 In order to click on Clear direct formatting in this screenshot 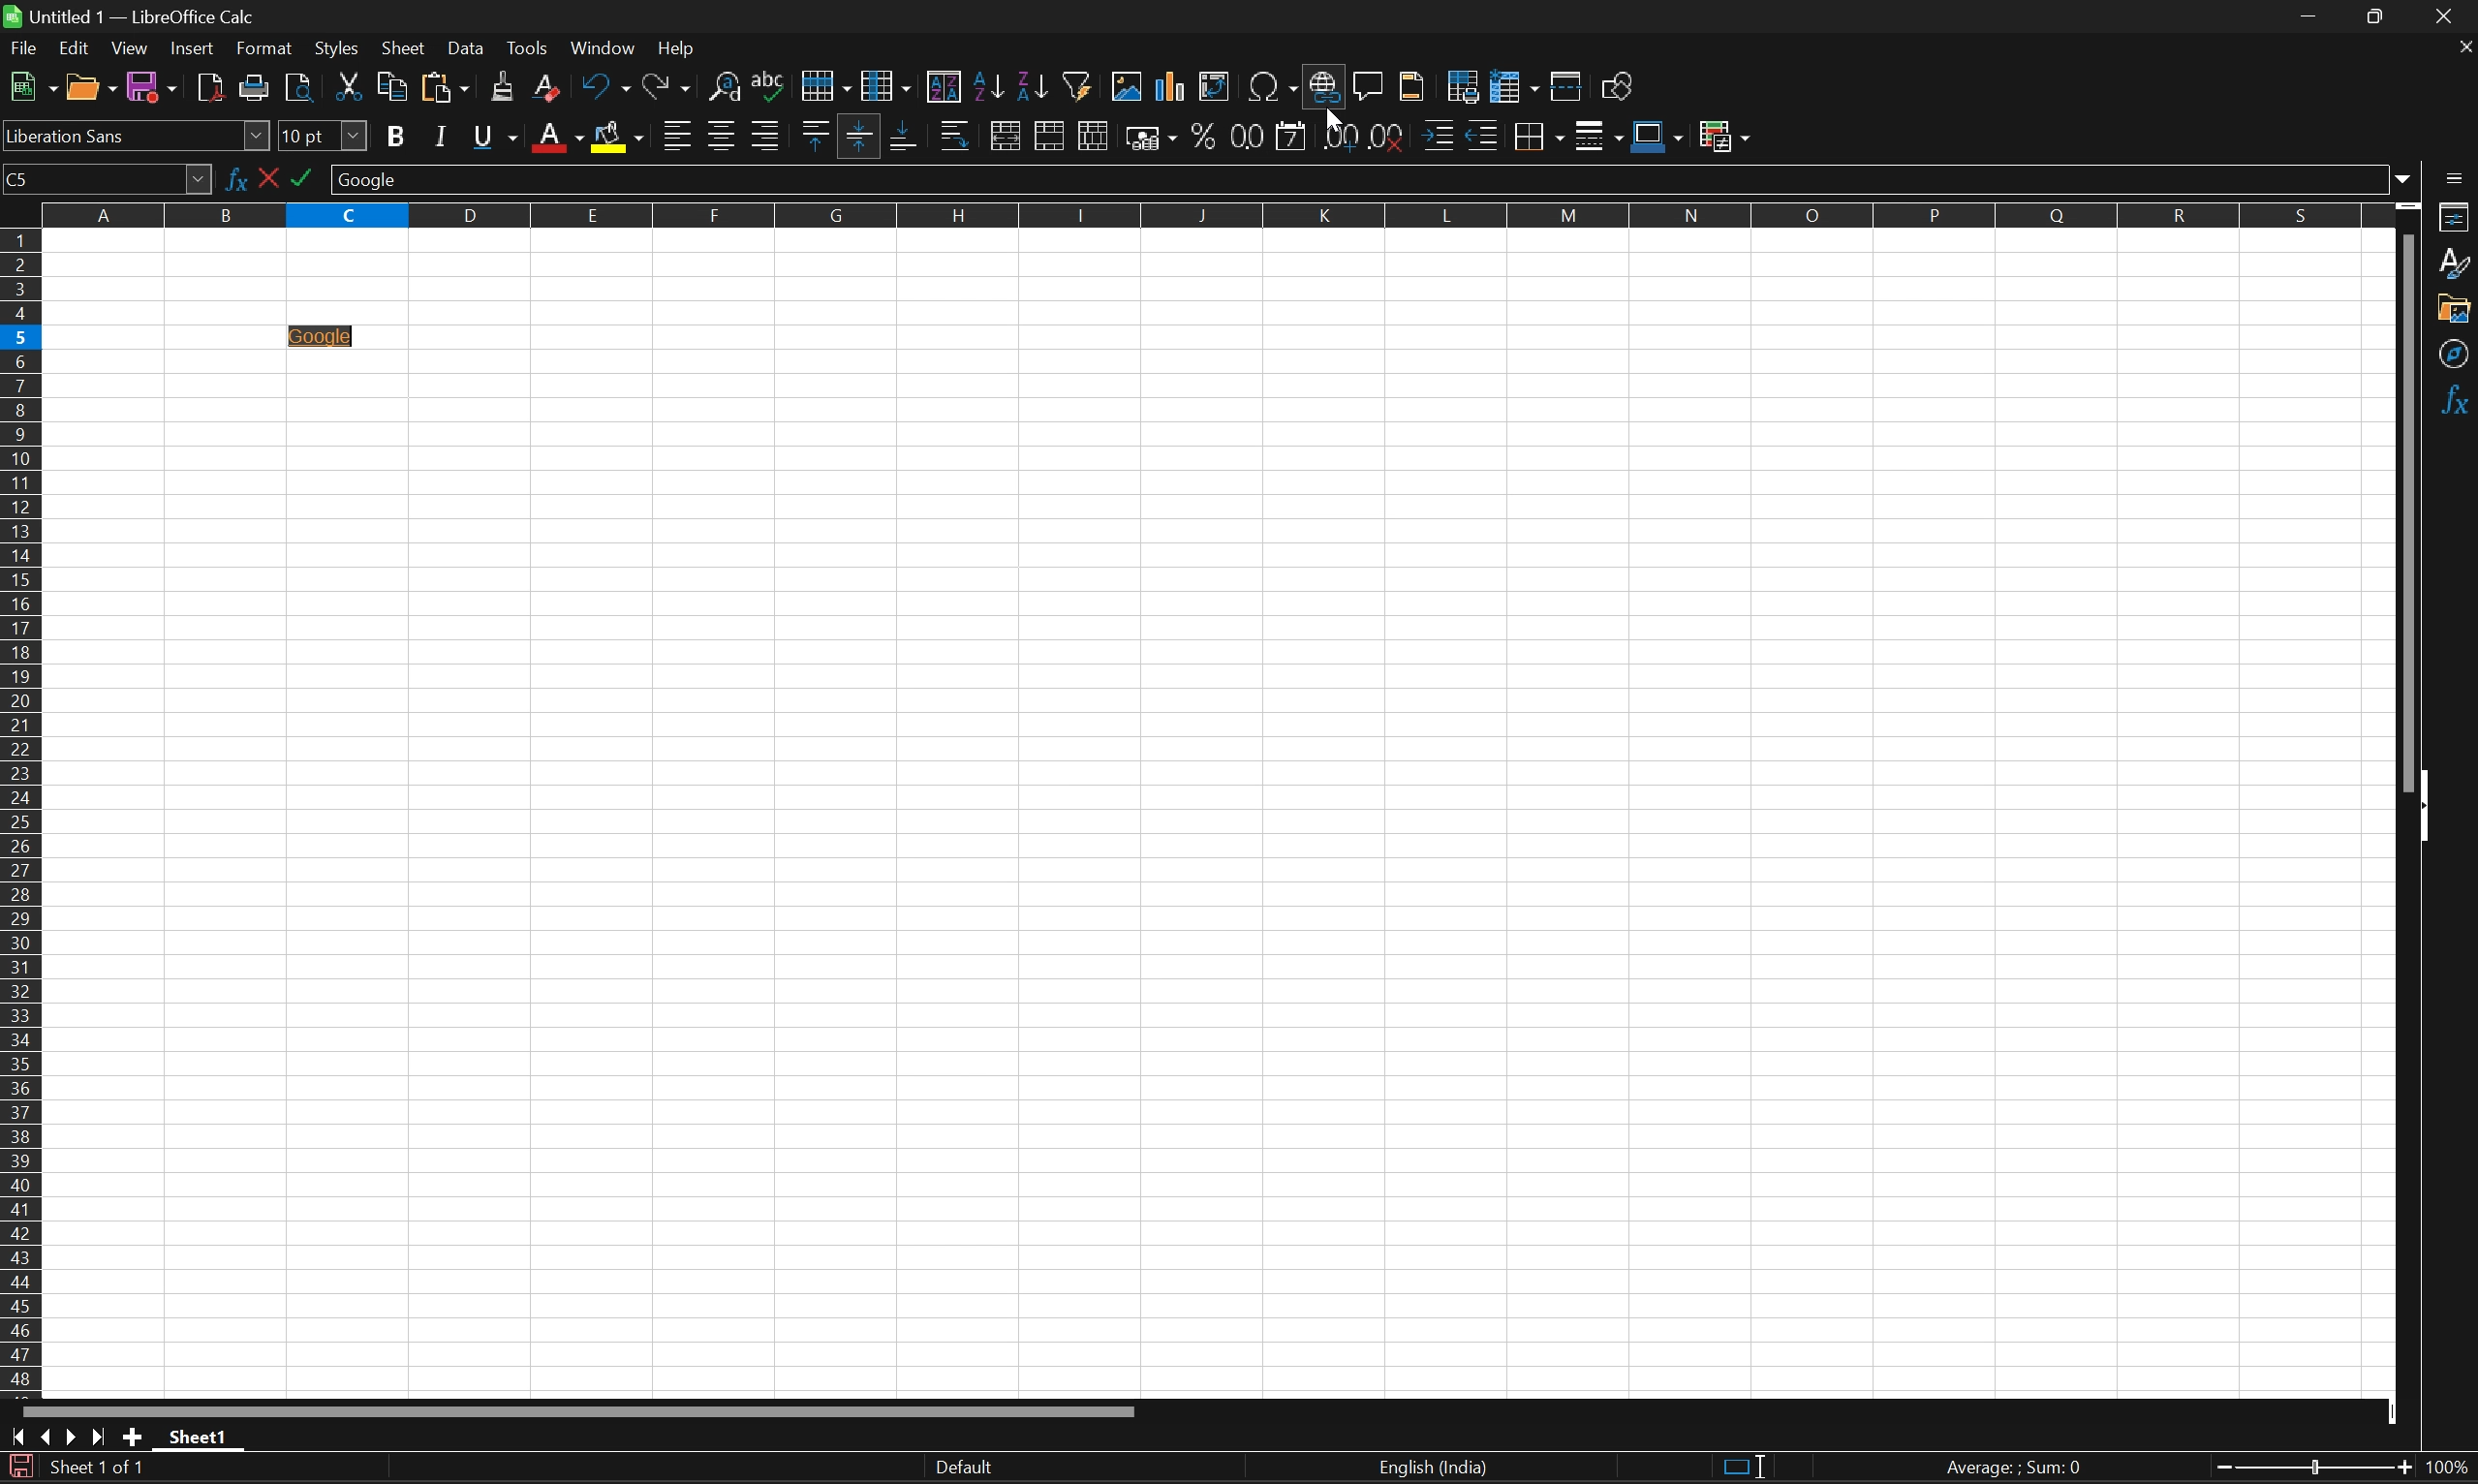, I will do `click(549, 90)`.